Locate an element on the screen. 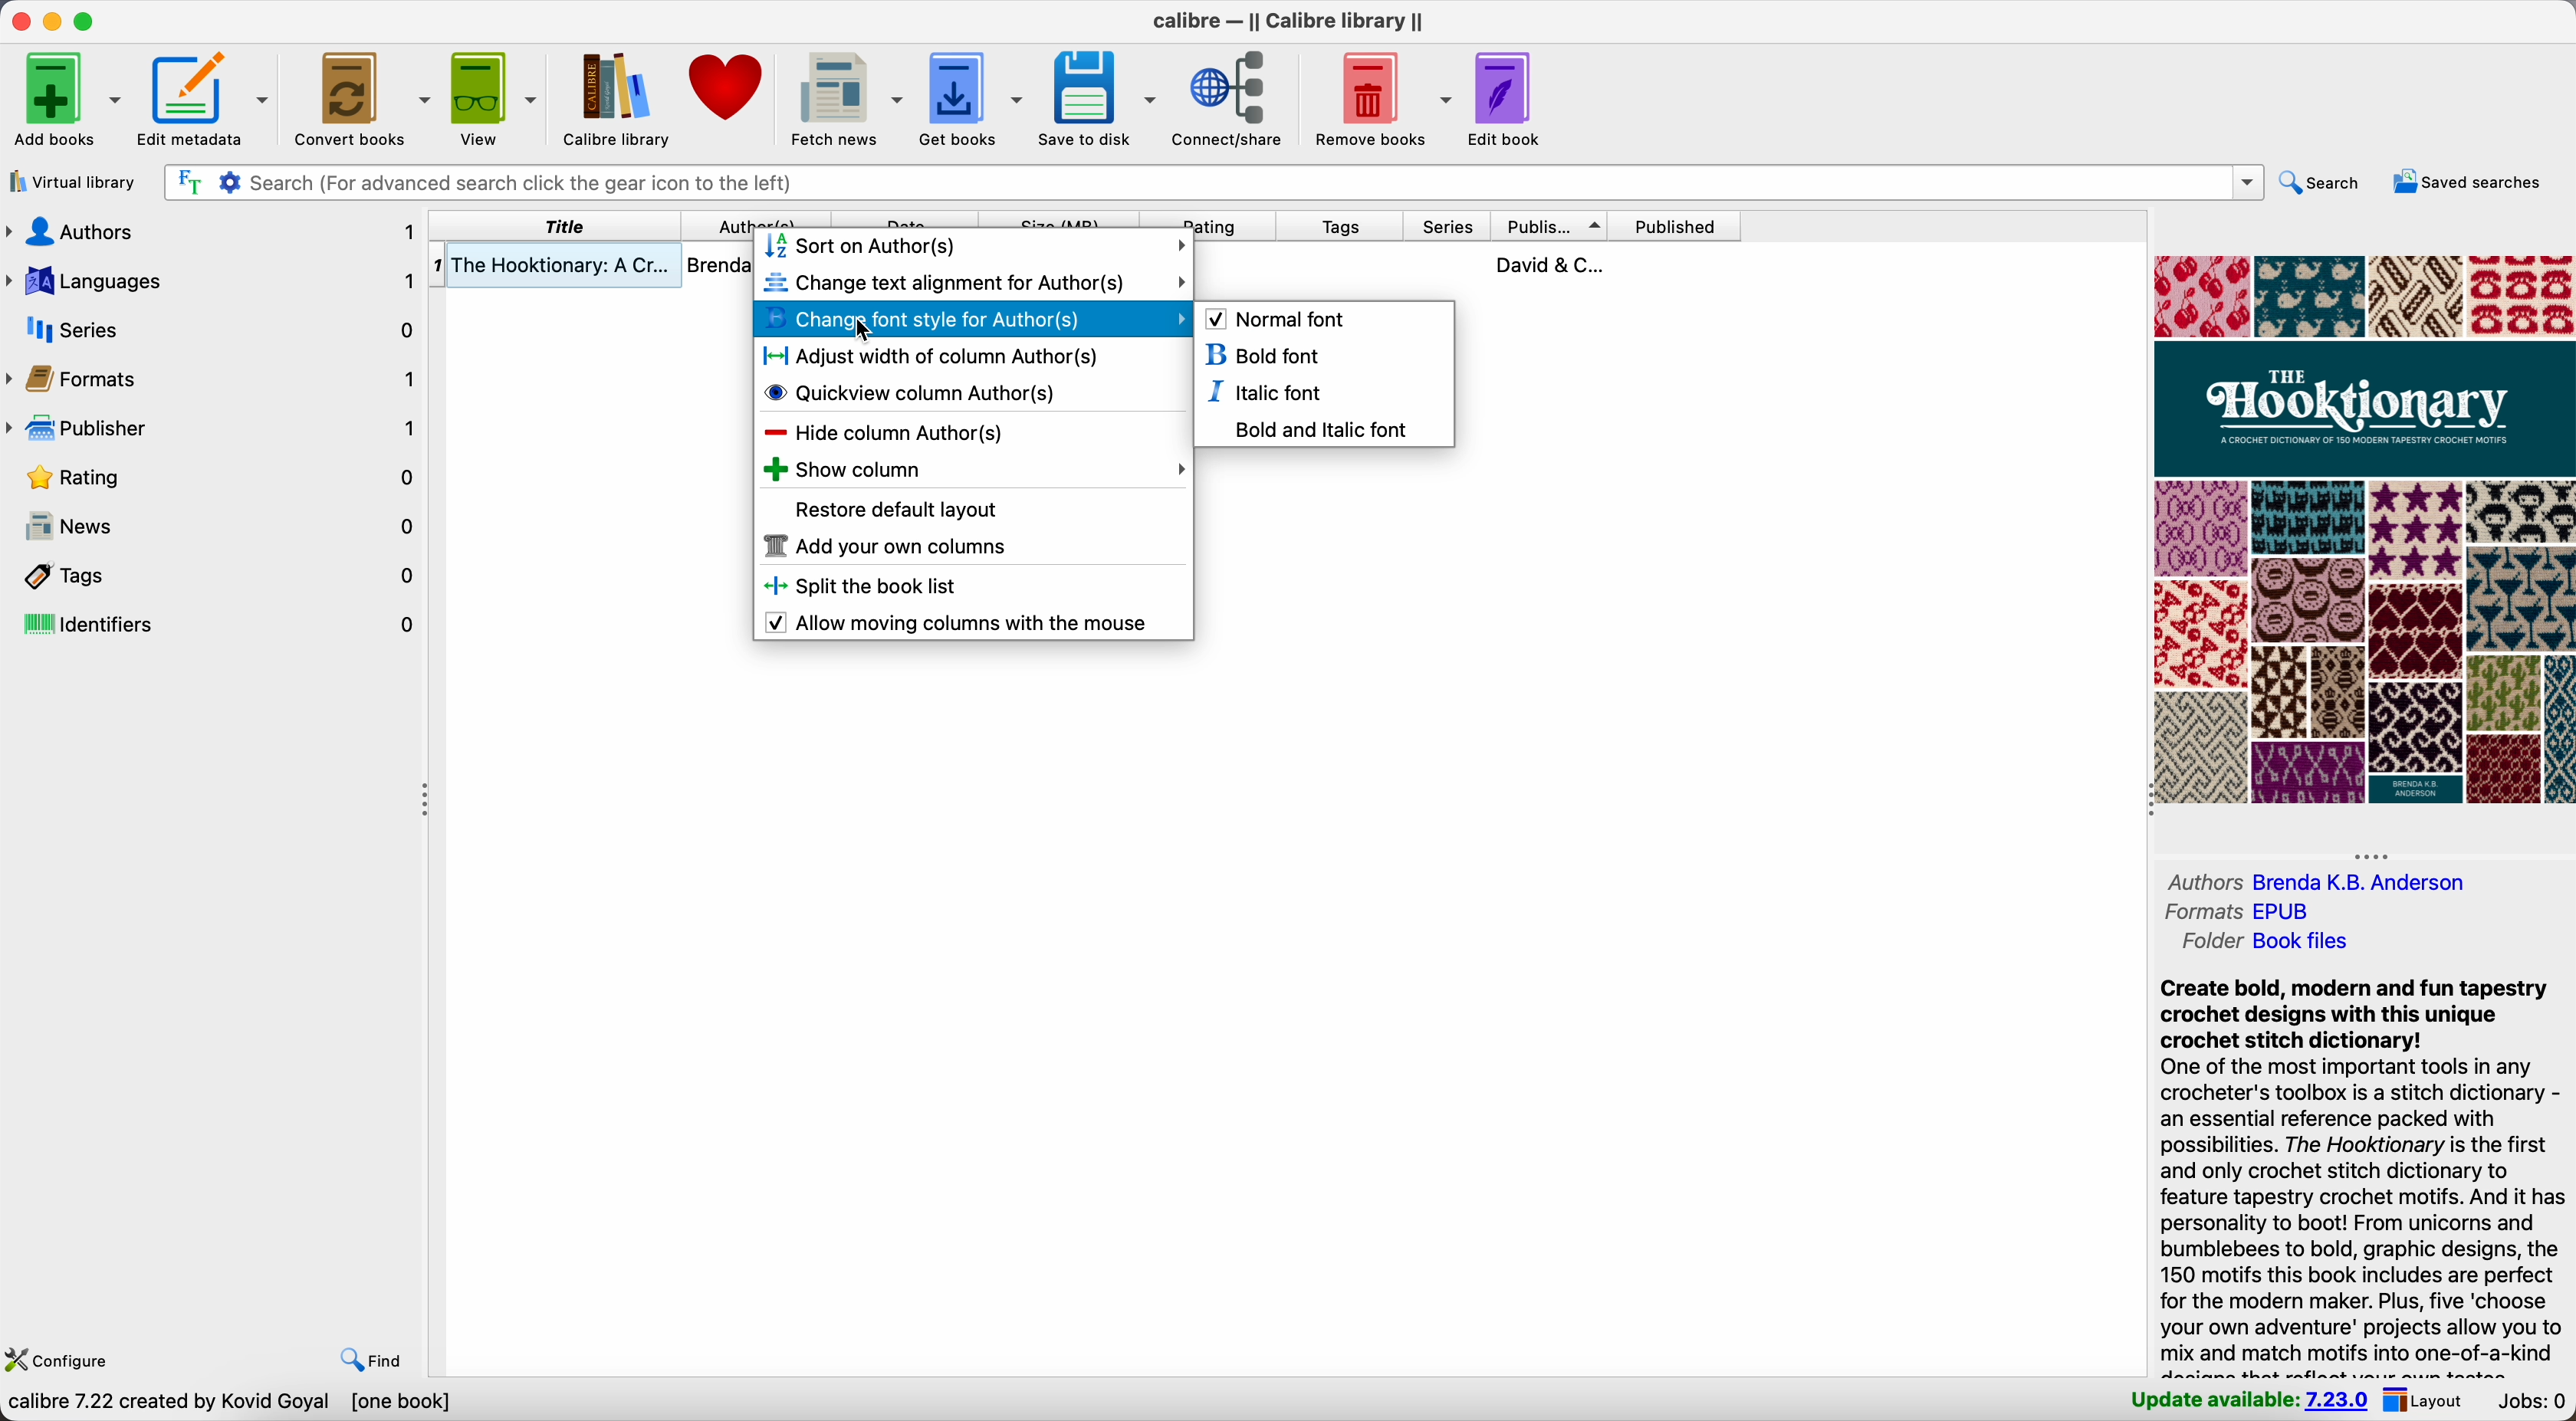  click on author(s) is located at coordinates (759, 219).